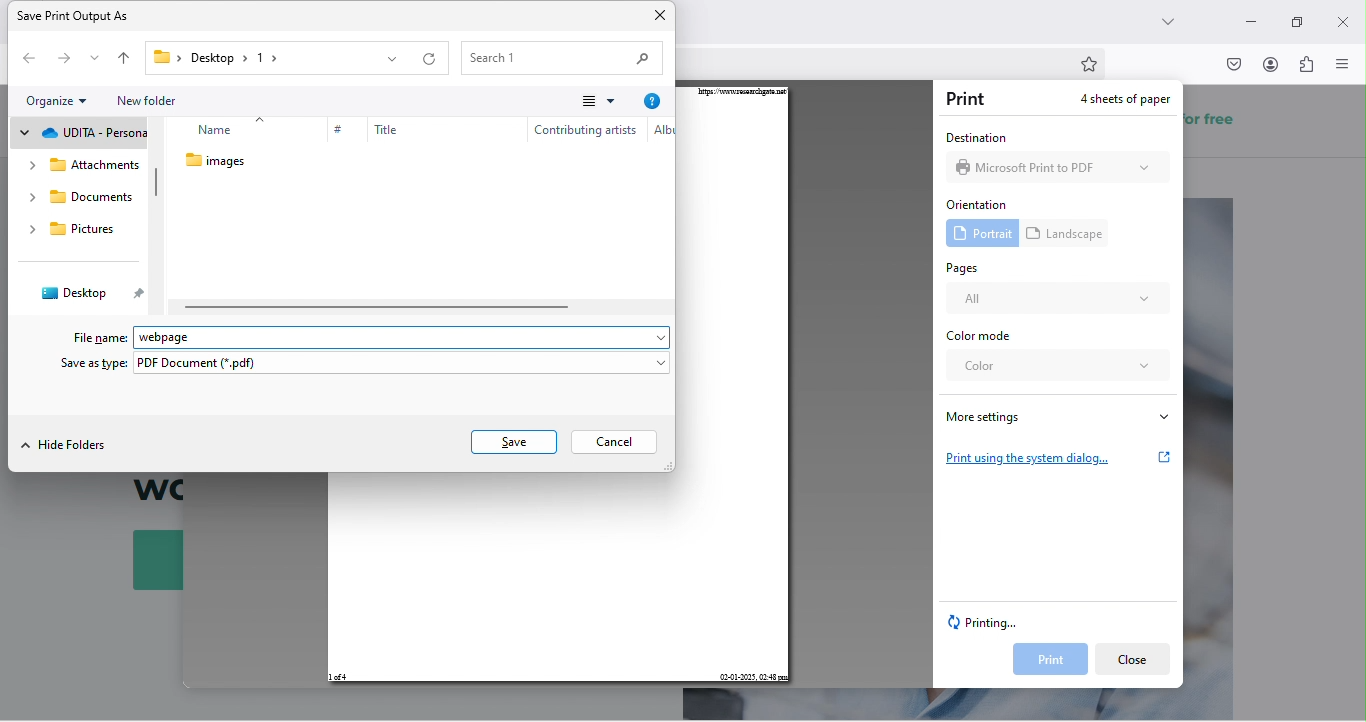 The height and width of the screenshot is (722, 1366). I want to click on printing, so click(988, 624).